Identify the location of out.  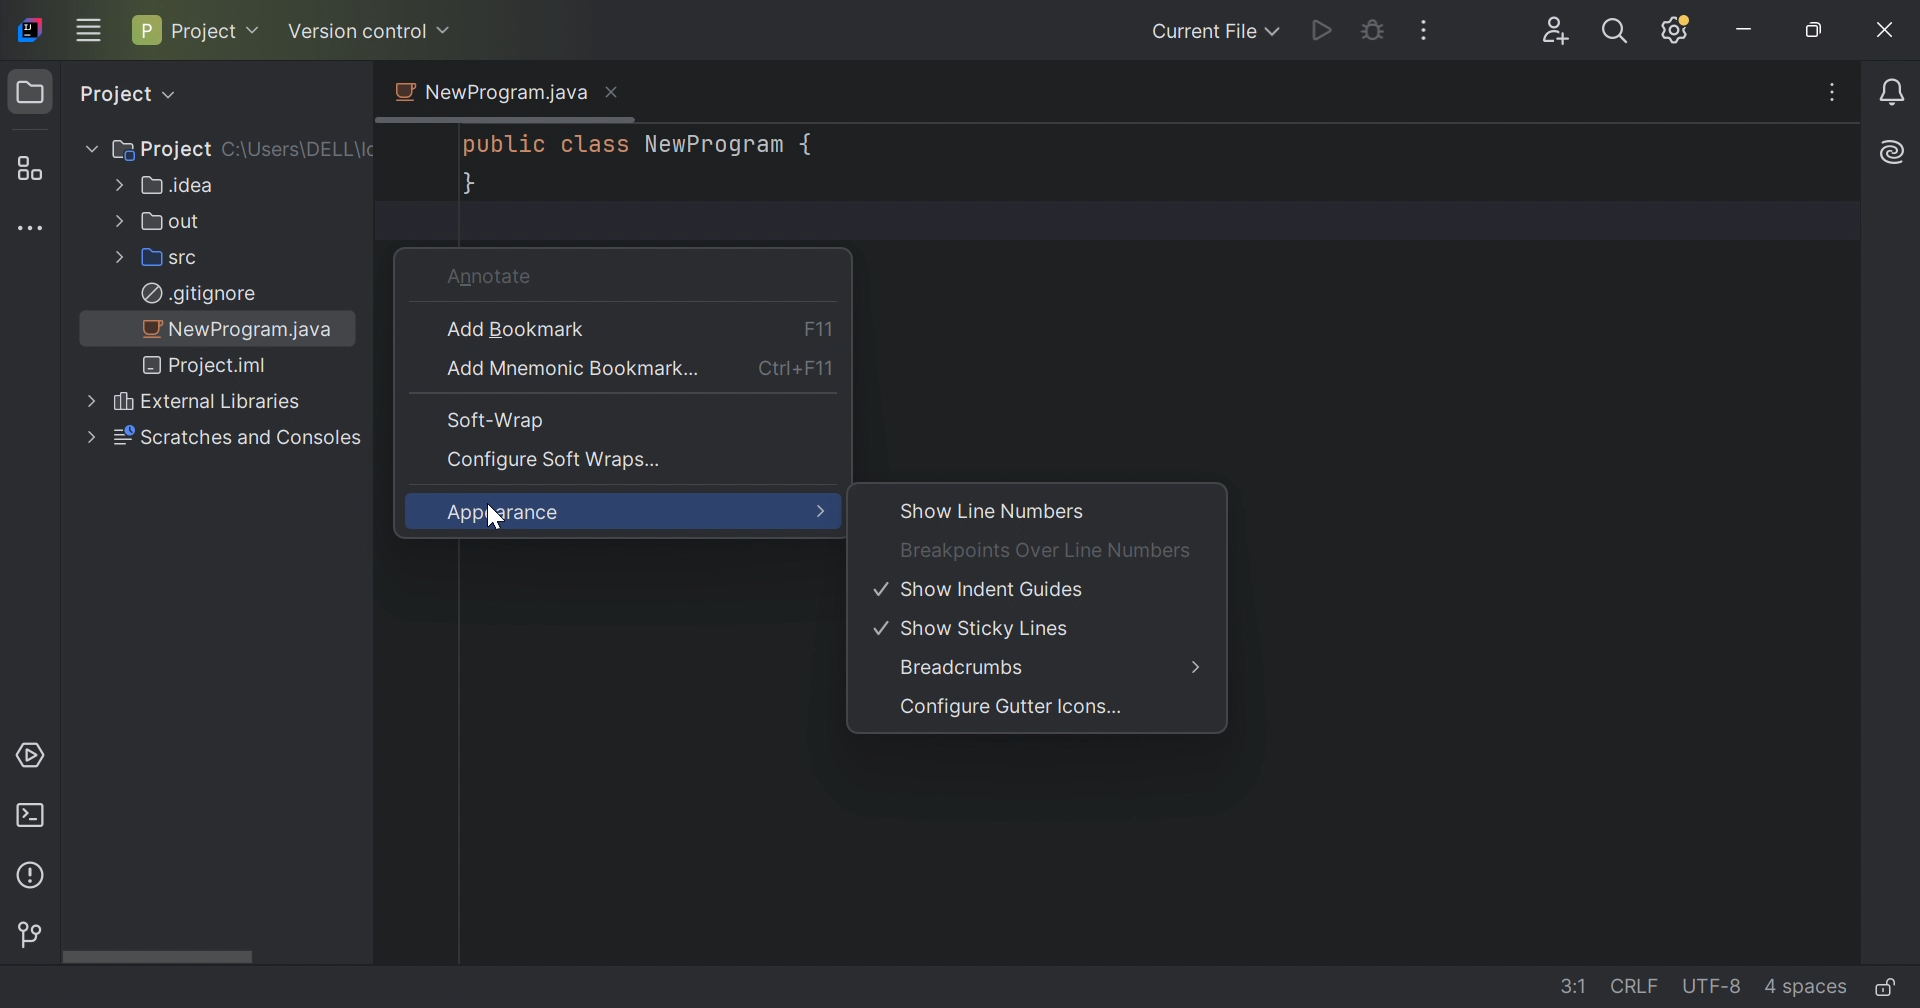
(172, 220).